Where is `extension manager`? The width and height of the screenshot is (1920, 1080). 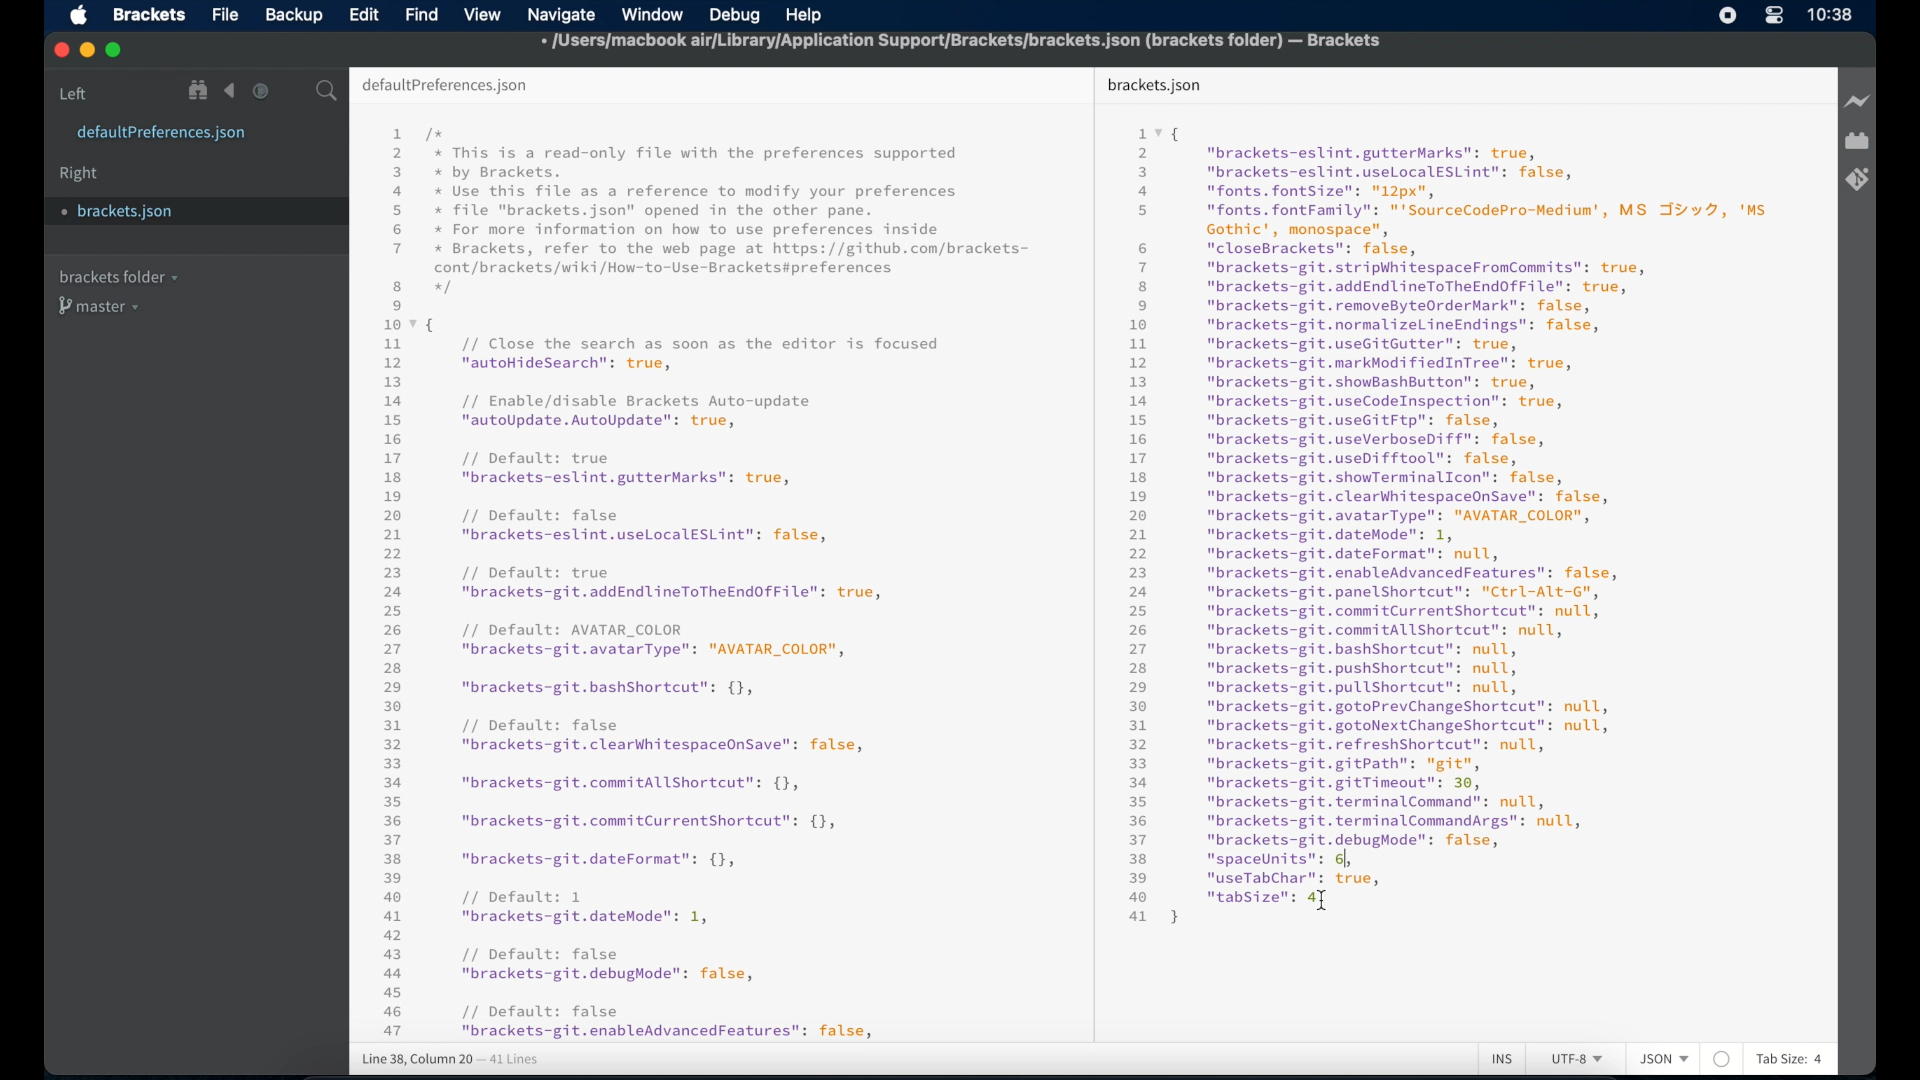
extension manager is located at coordinates (1857, 141).